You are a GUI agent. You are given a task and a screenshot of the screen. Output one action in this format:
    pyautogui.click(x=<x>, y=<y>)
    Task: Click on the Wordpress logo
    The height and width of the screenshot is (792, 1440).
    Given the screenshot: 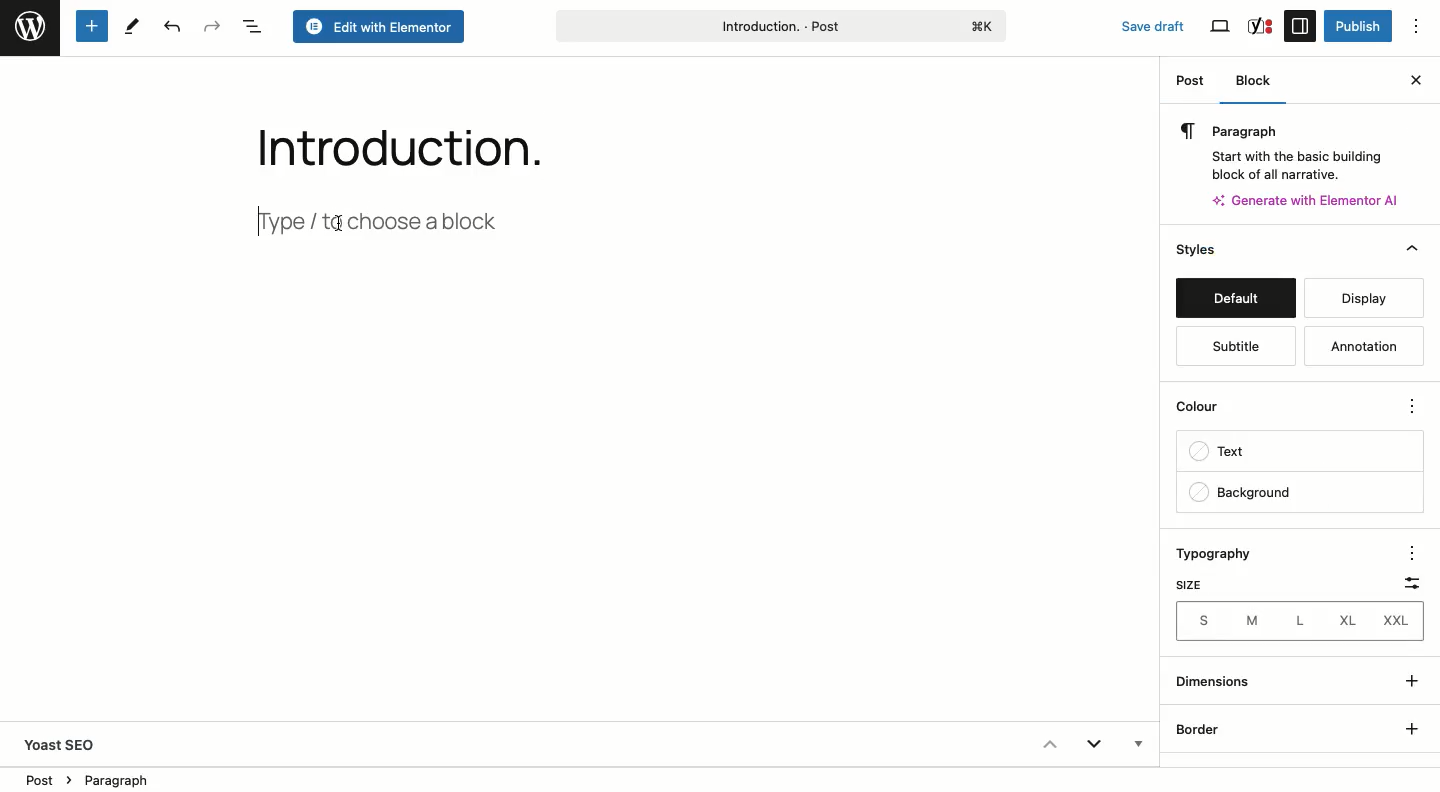 What is the action you would take?
    pyautogui.click(x=30, y=27)
    